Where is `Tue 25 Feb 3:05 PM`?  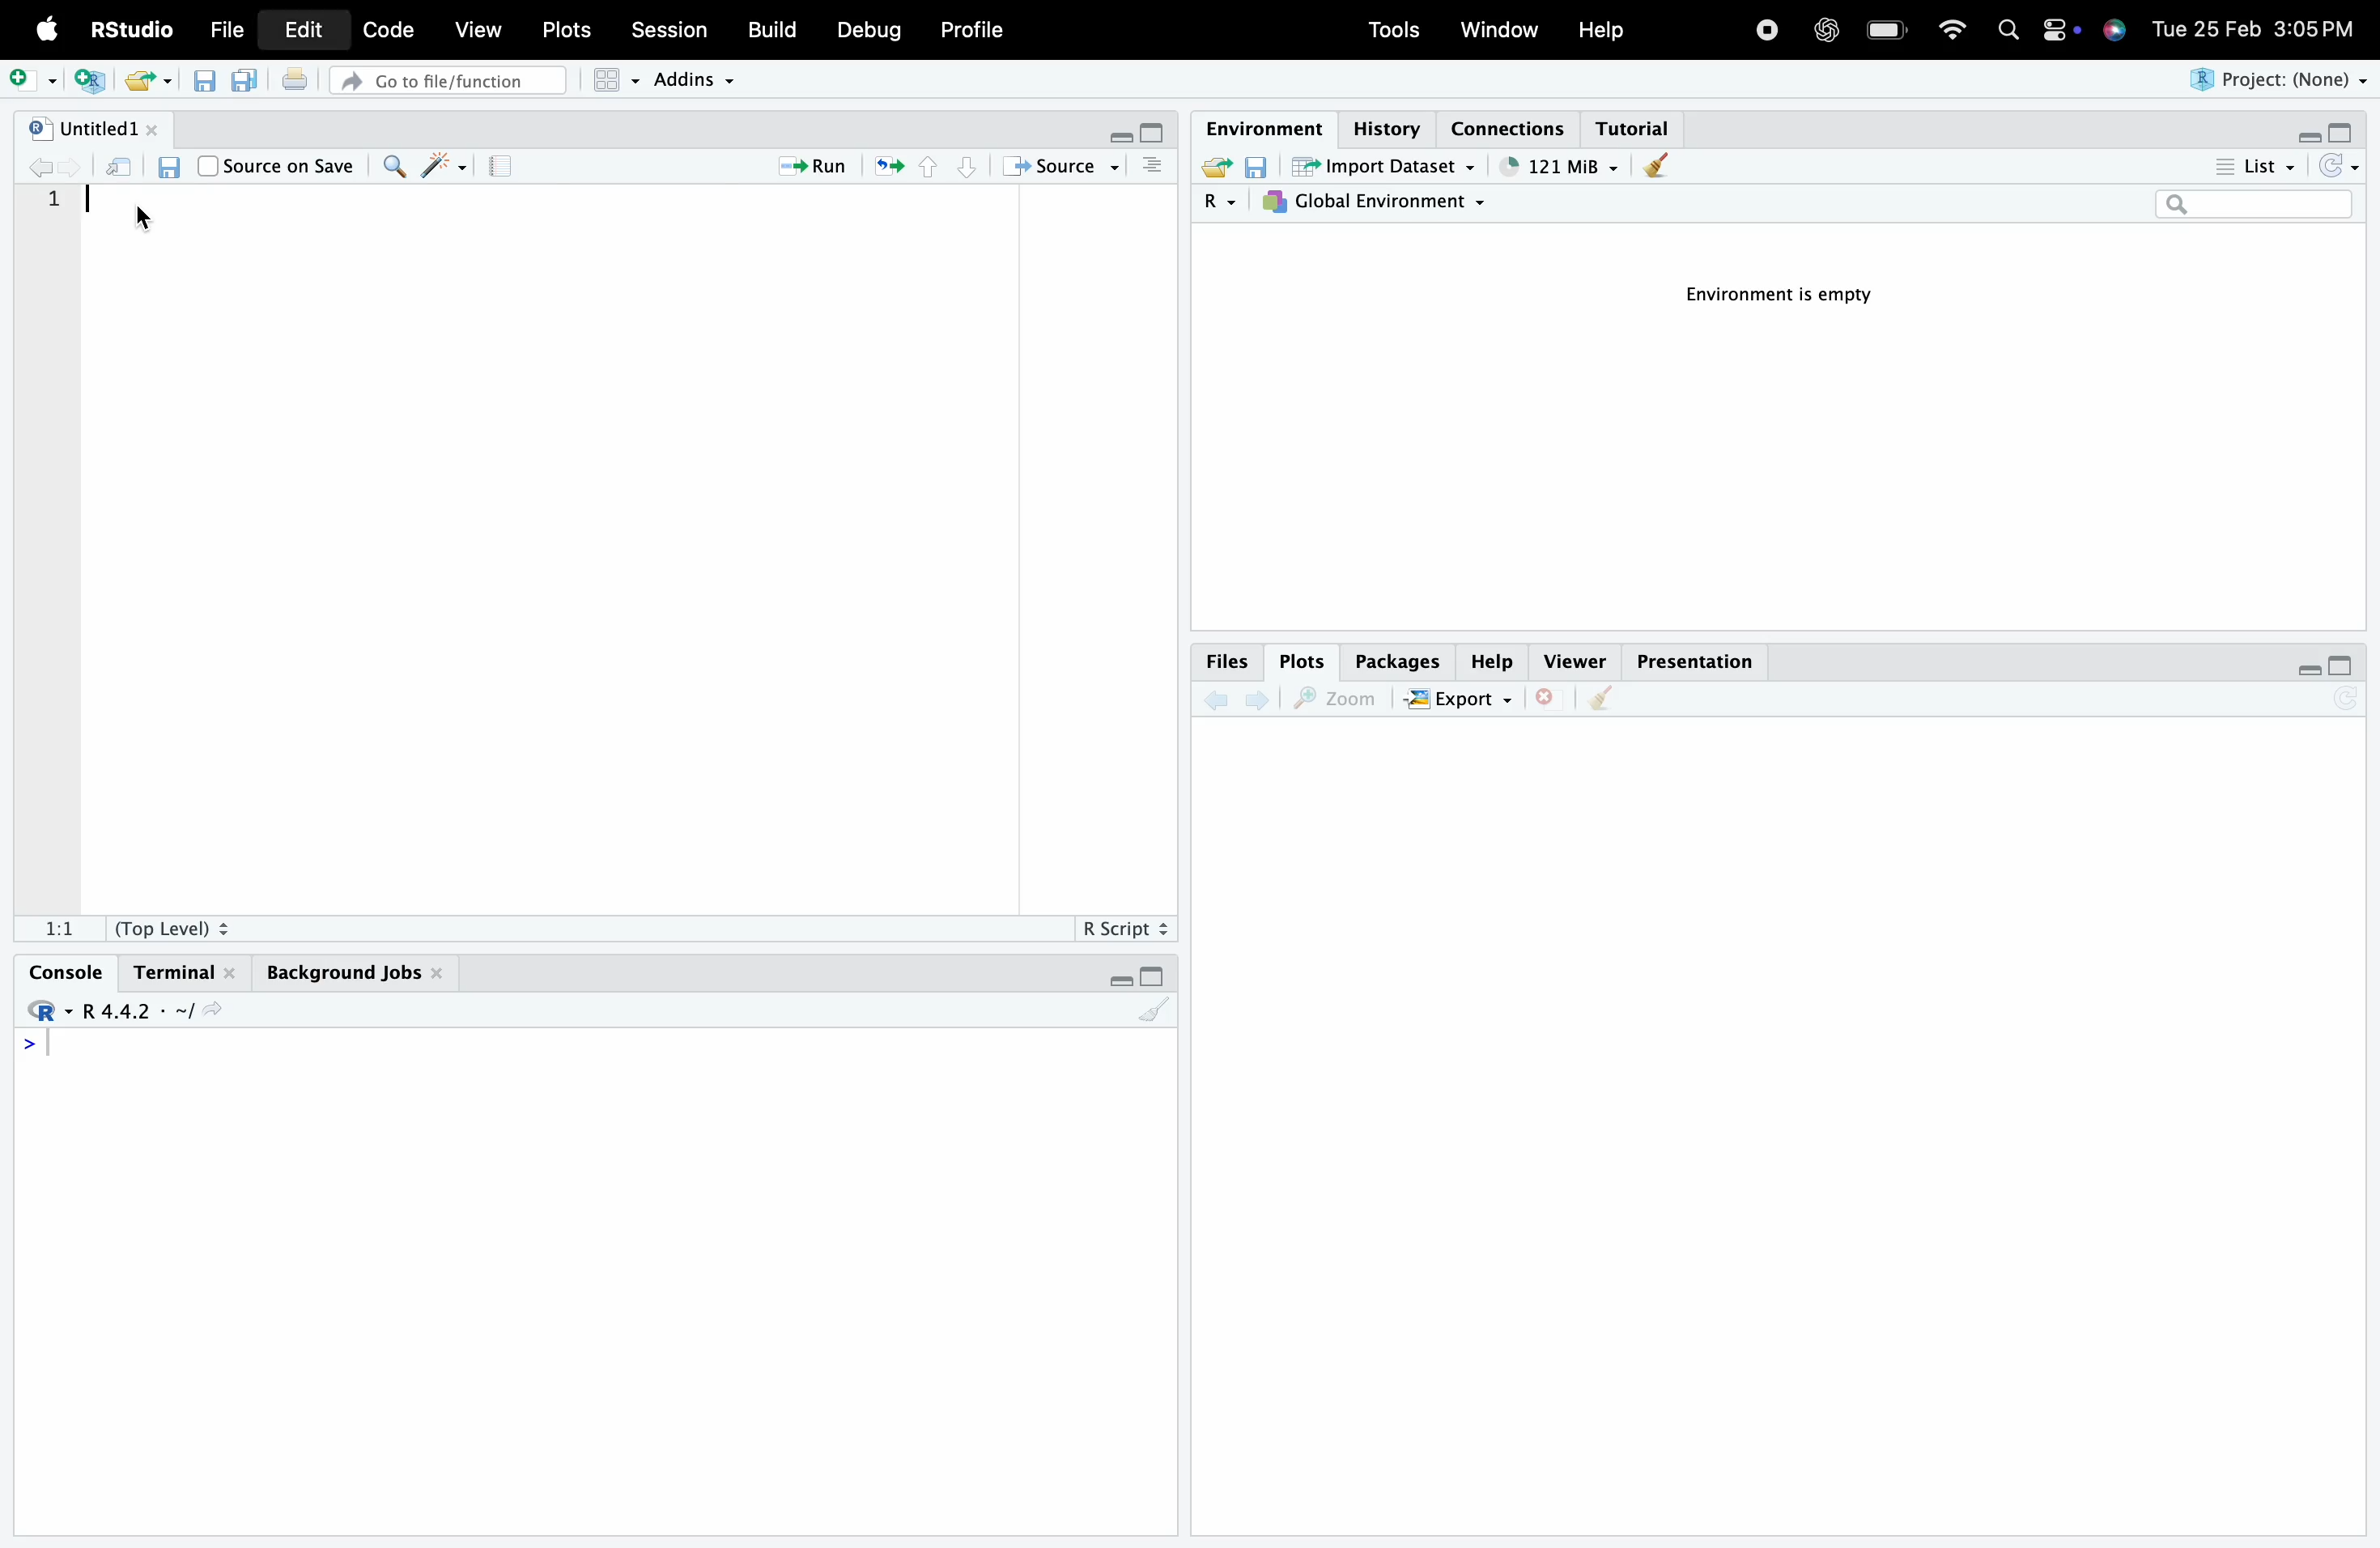
Tue 25 Feb 3:05 PM is located at coordinates (2252, 30).